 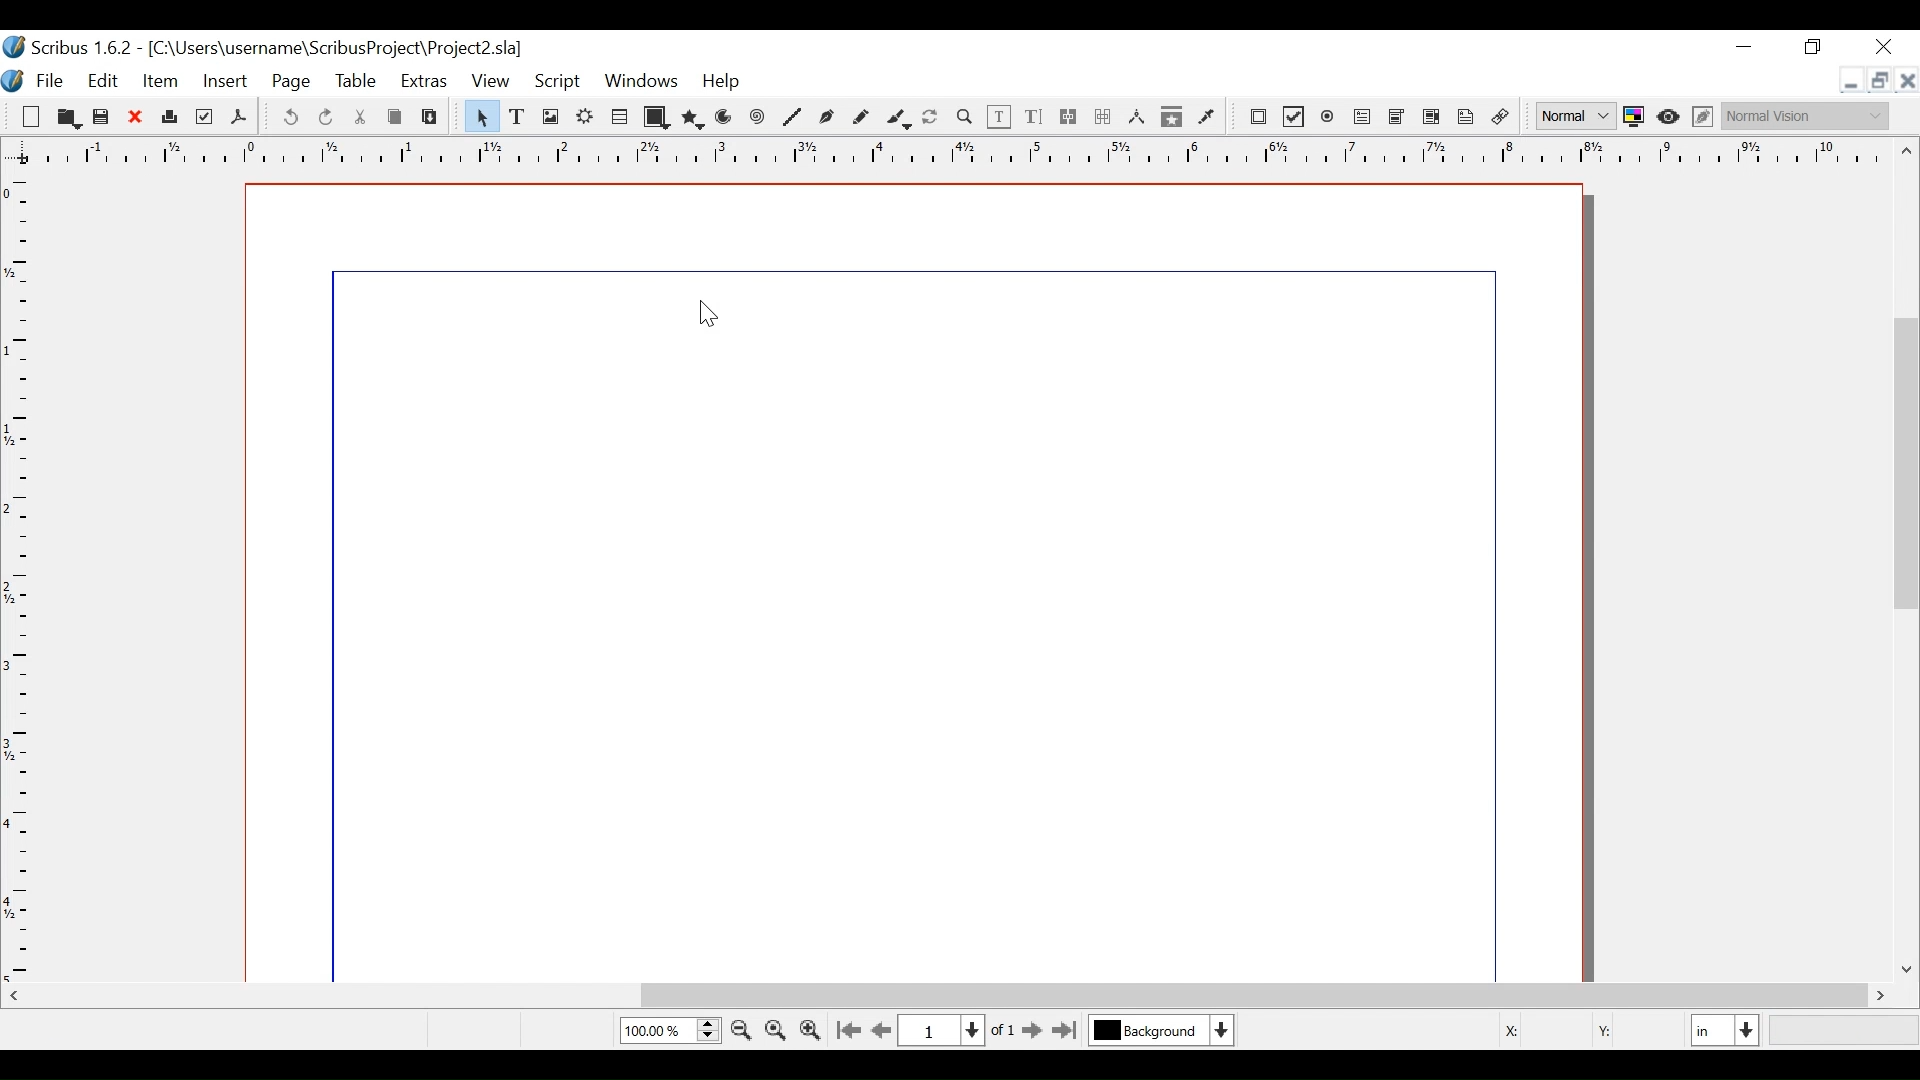 I want to click on Current Page, so click(x=941, y=1030).